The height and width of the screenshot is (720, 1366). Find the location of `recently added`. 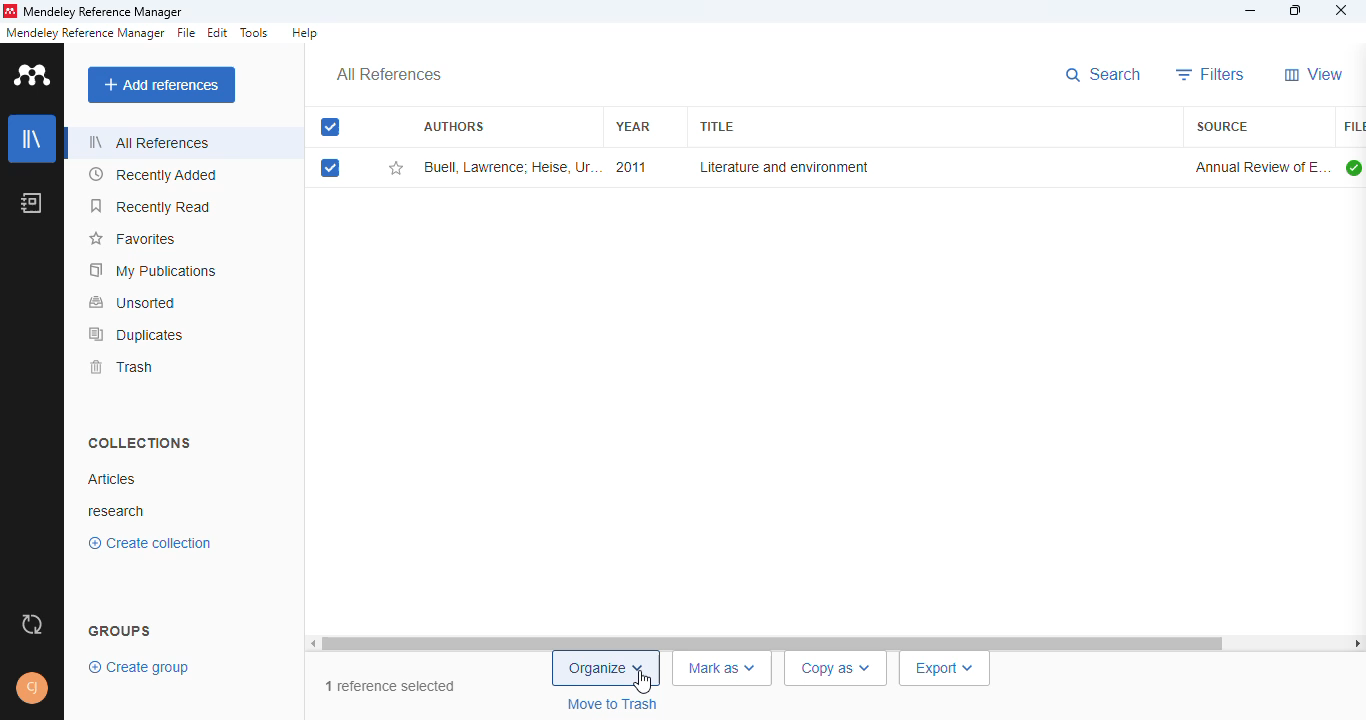

recently added is located at coordinates (153, 174).